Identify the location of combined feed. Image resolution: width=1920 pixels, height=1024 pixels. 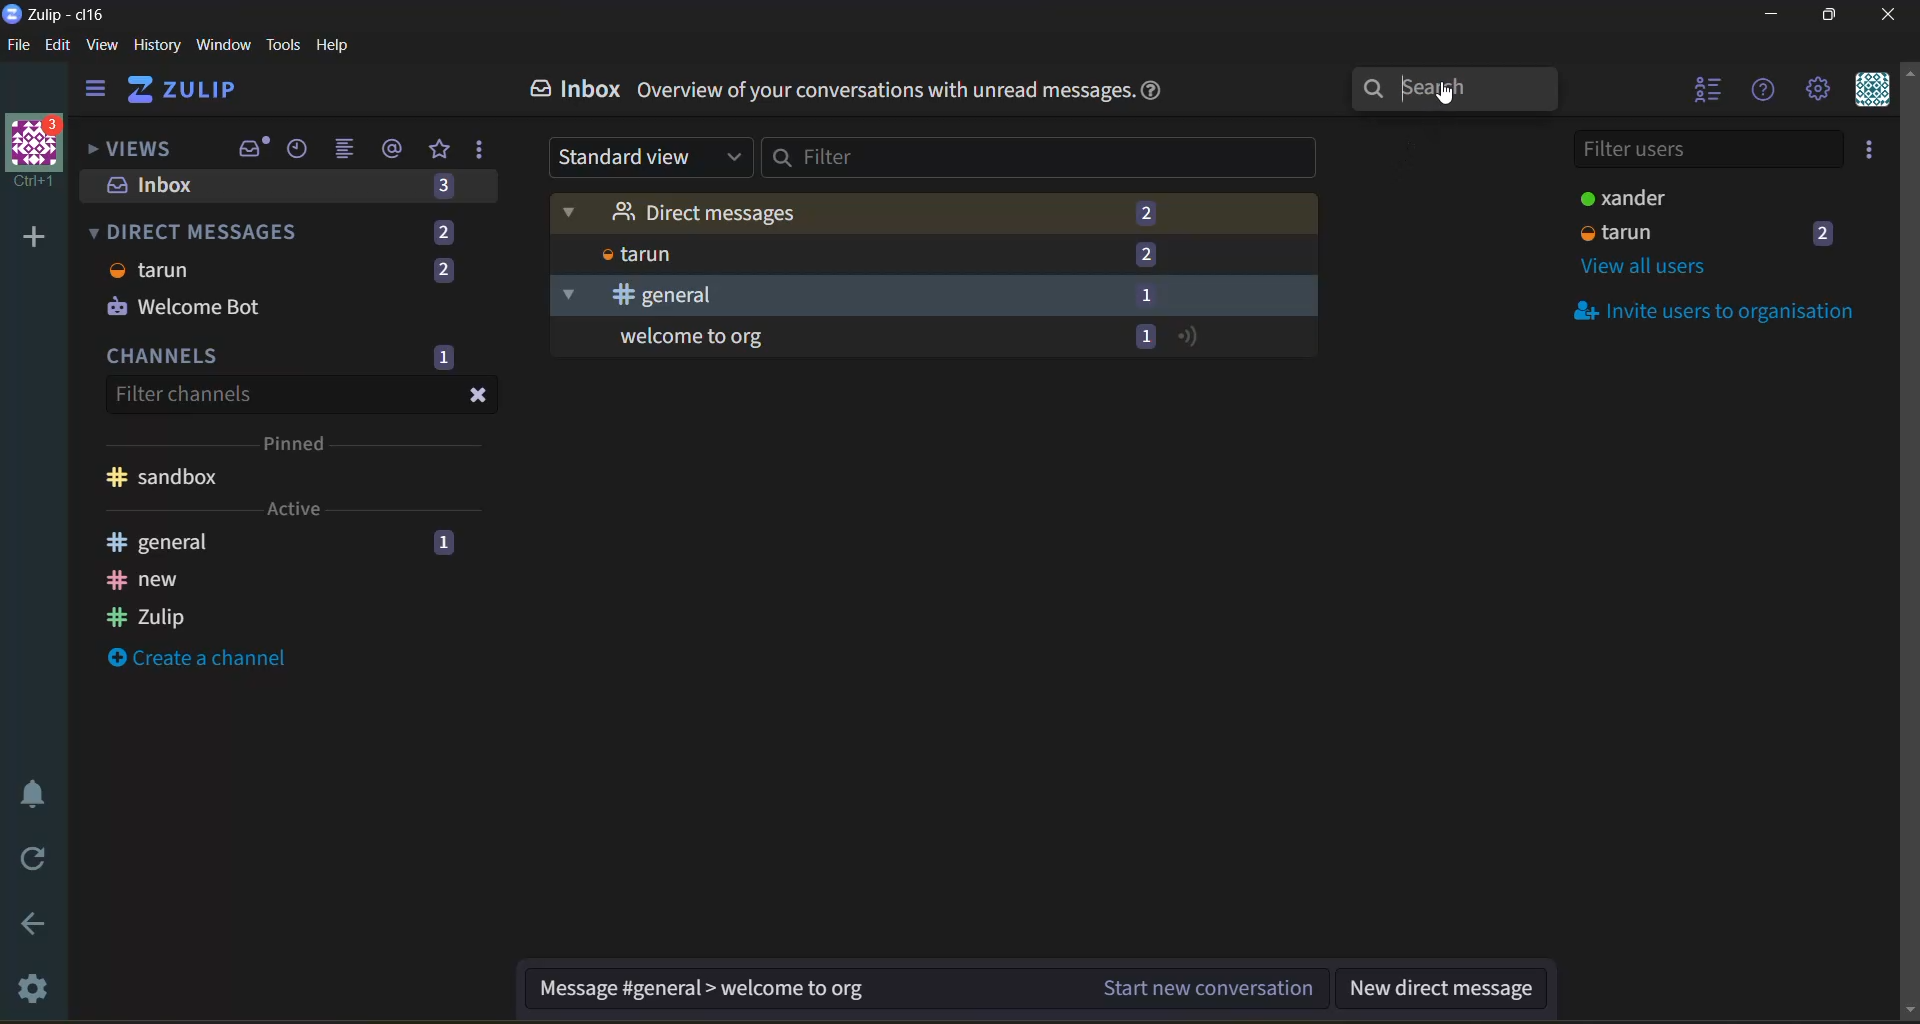
(348, 150).